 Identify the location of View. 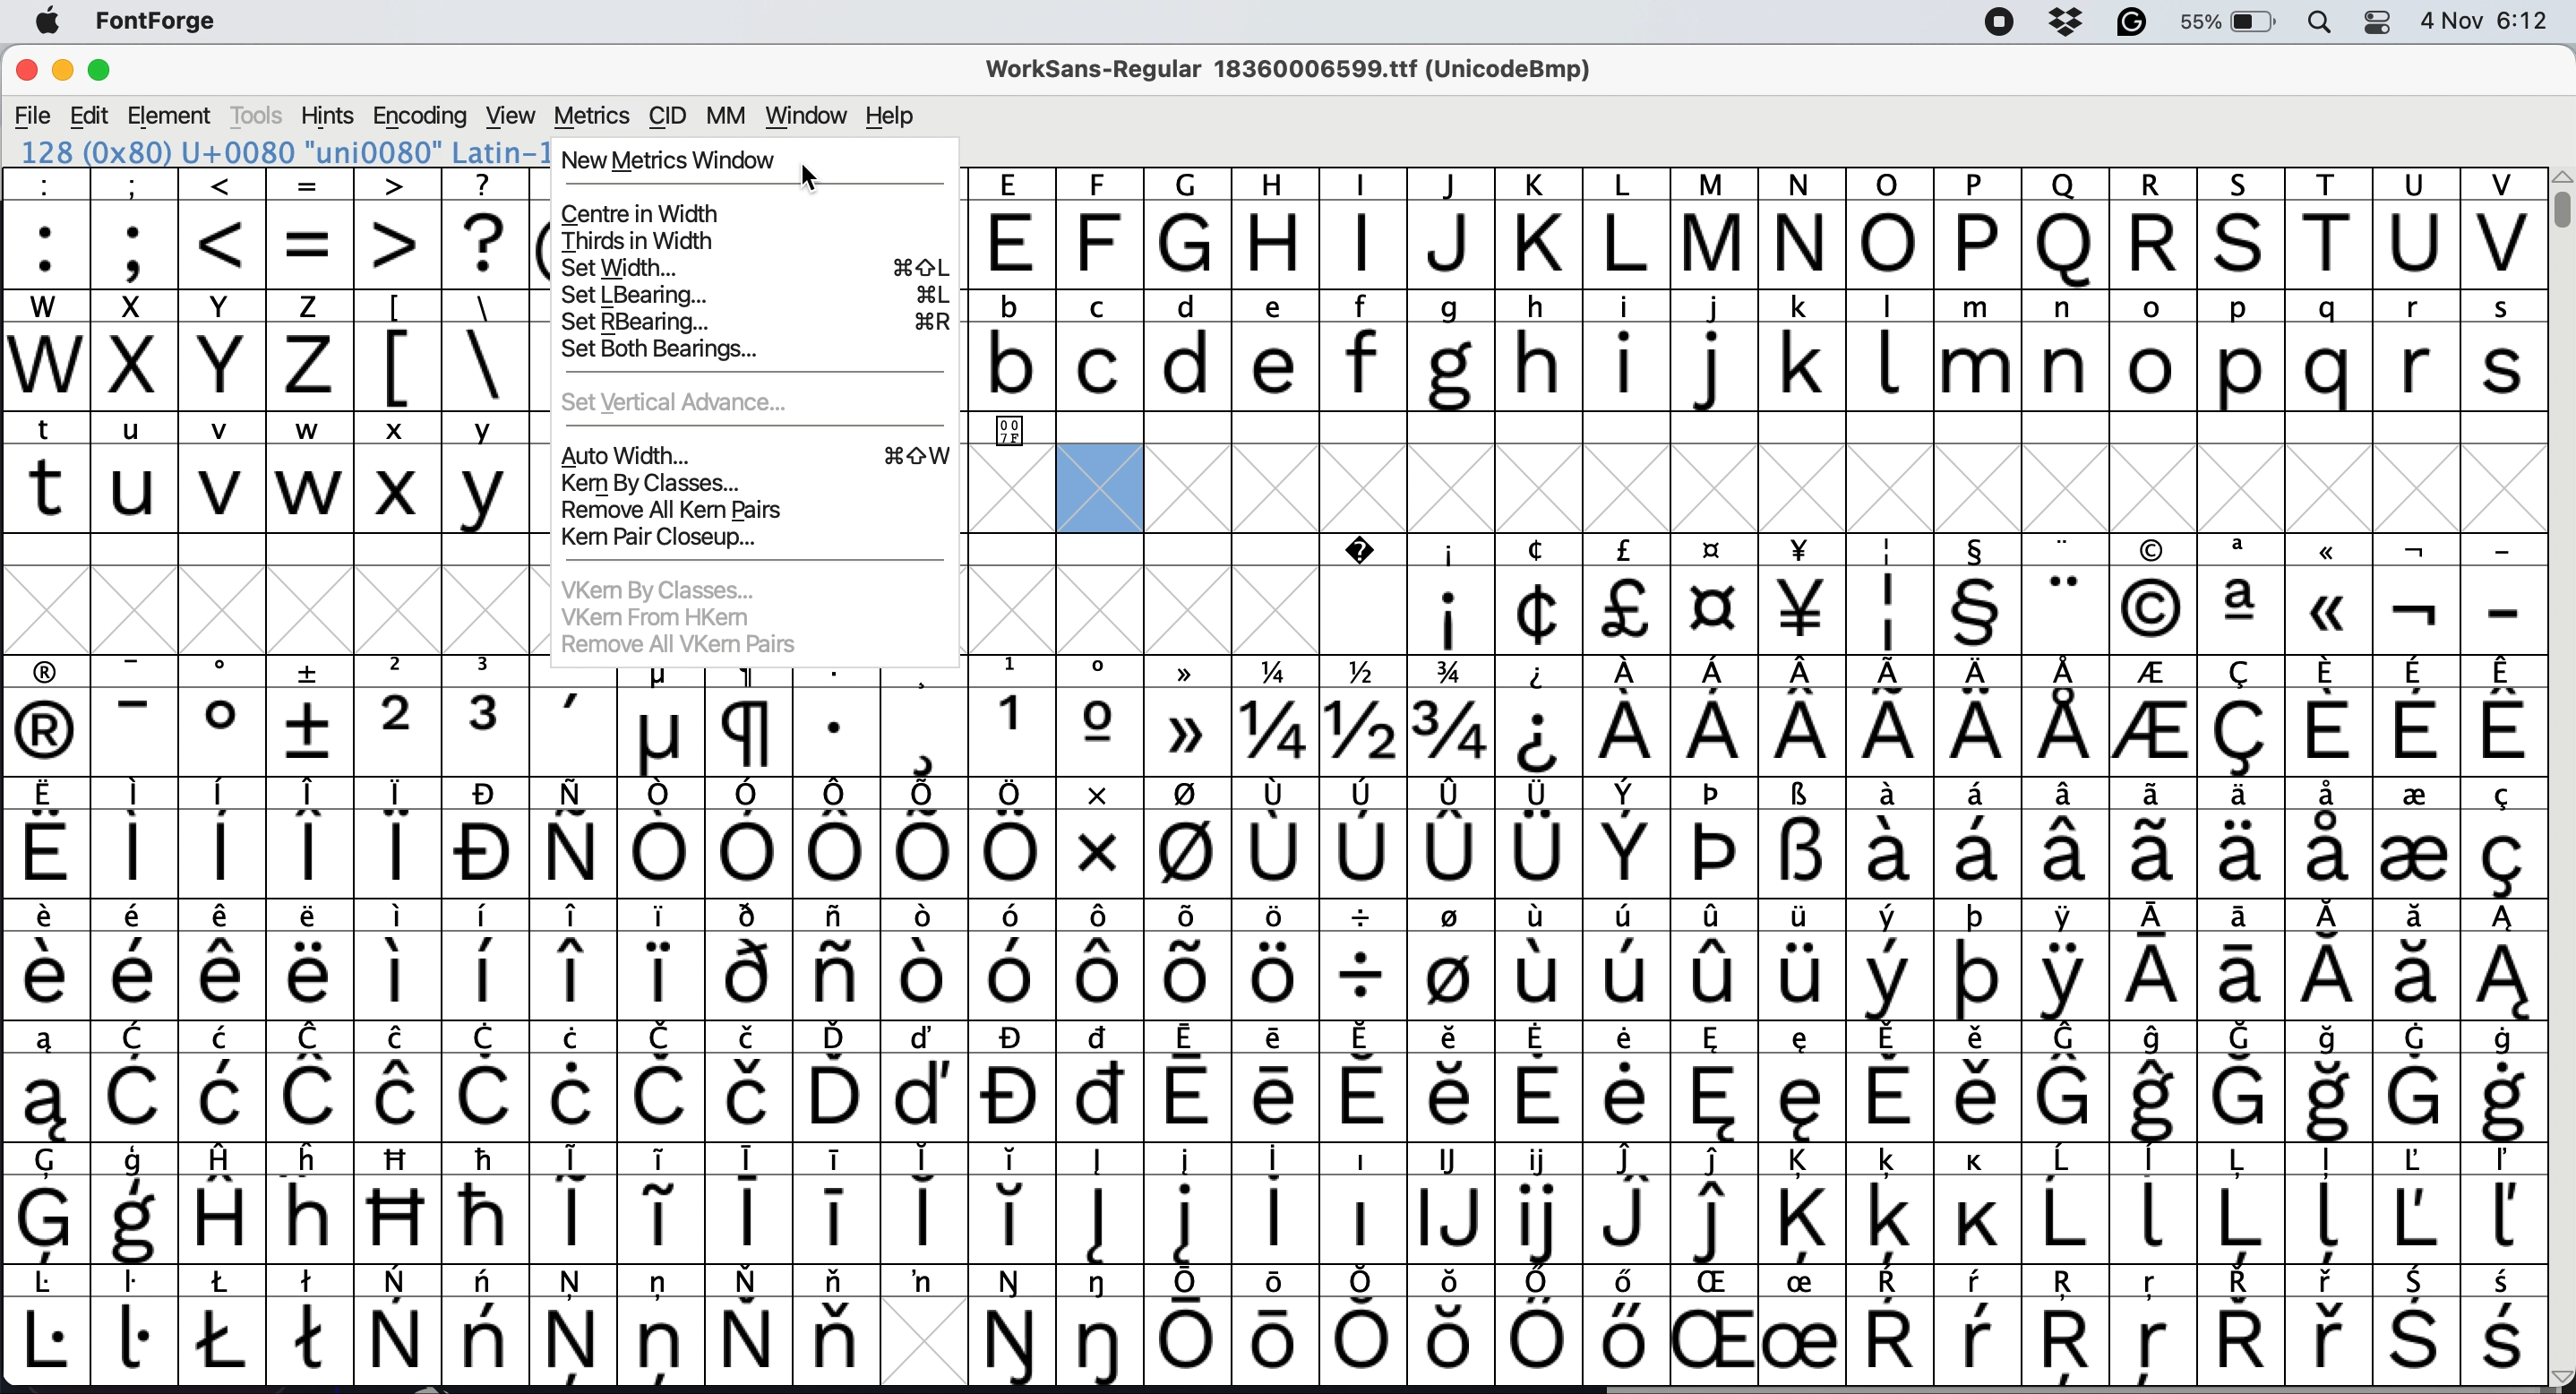
(510, 115).